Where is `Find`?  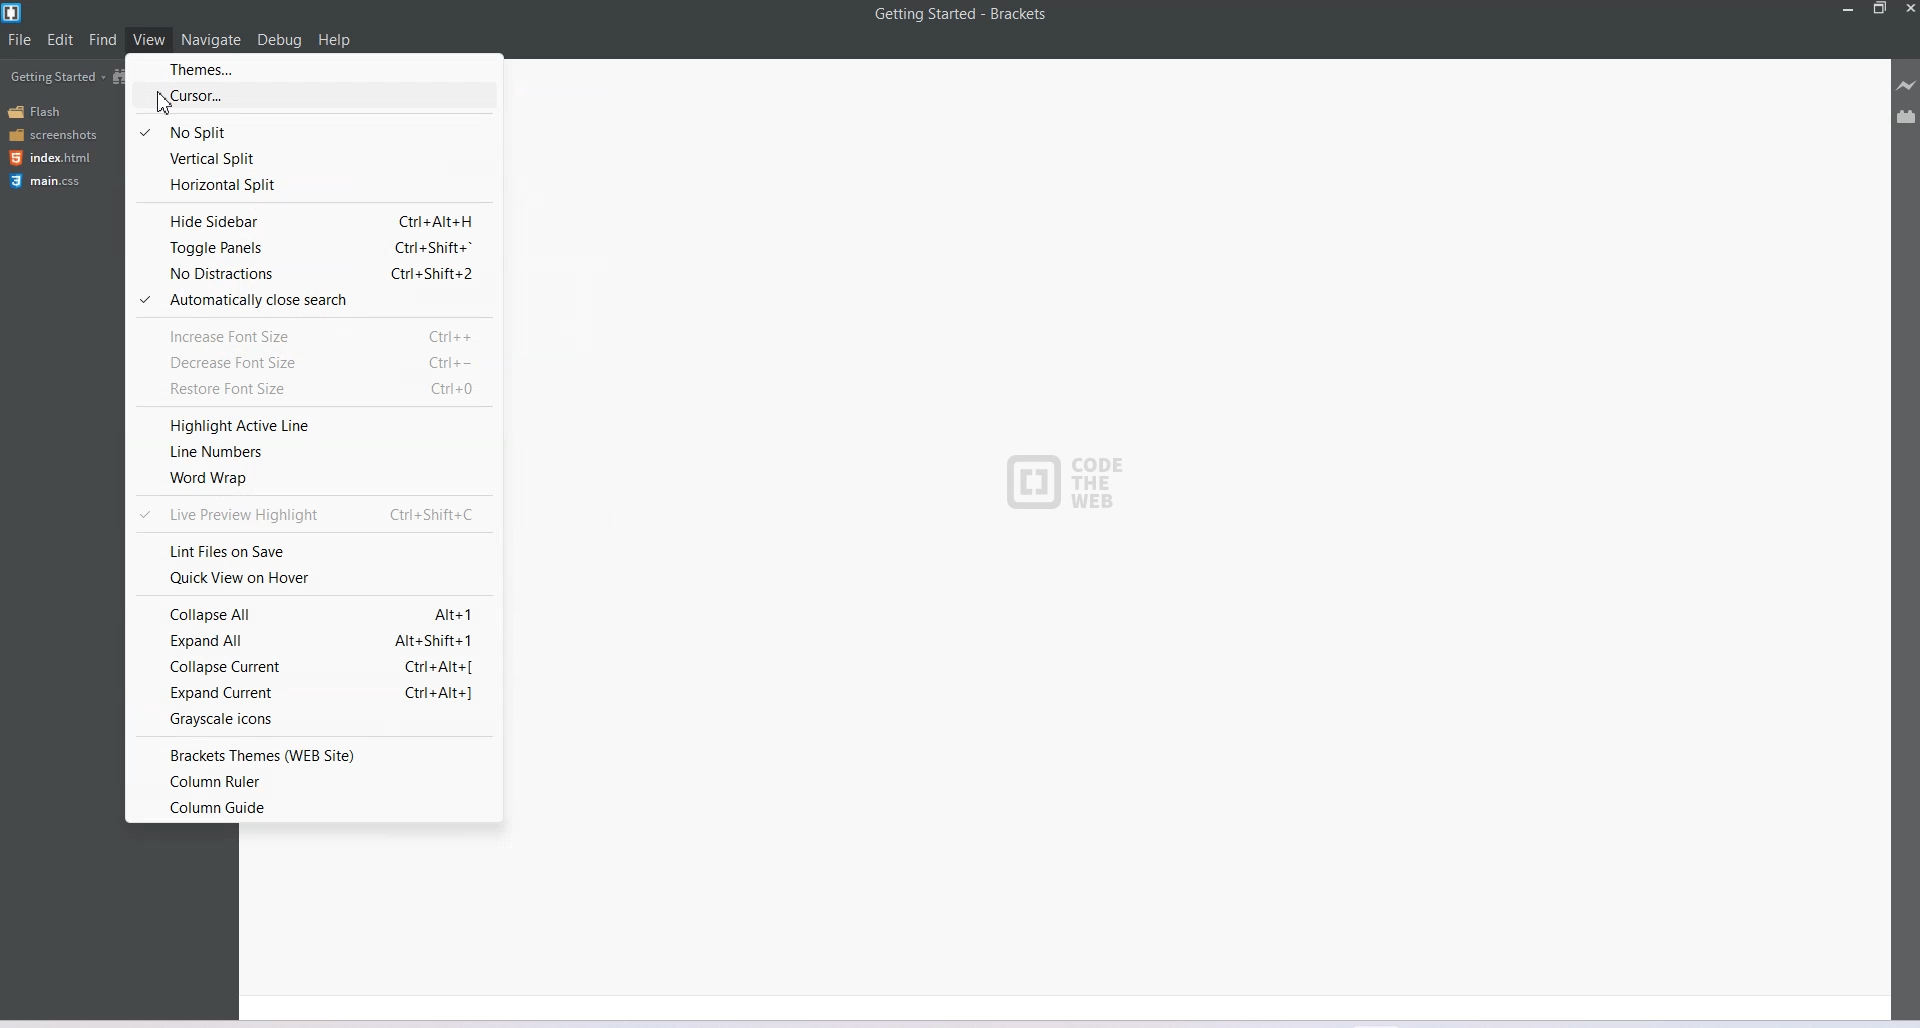
Find is located at coordinates (104, 38).